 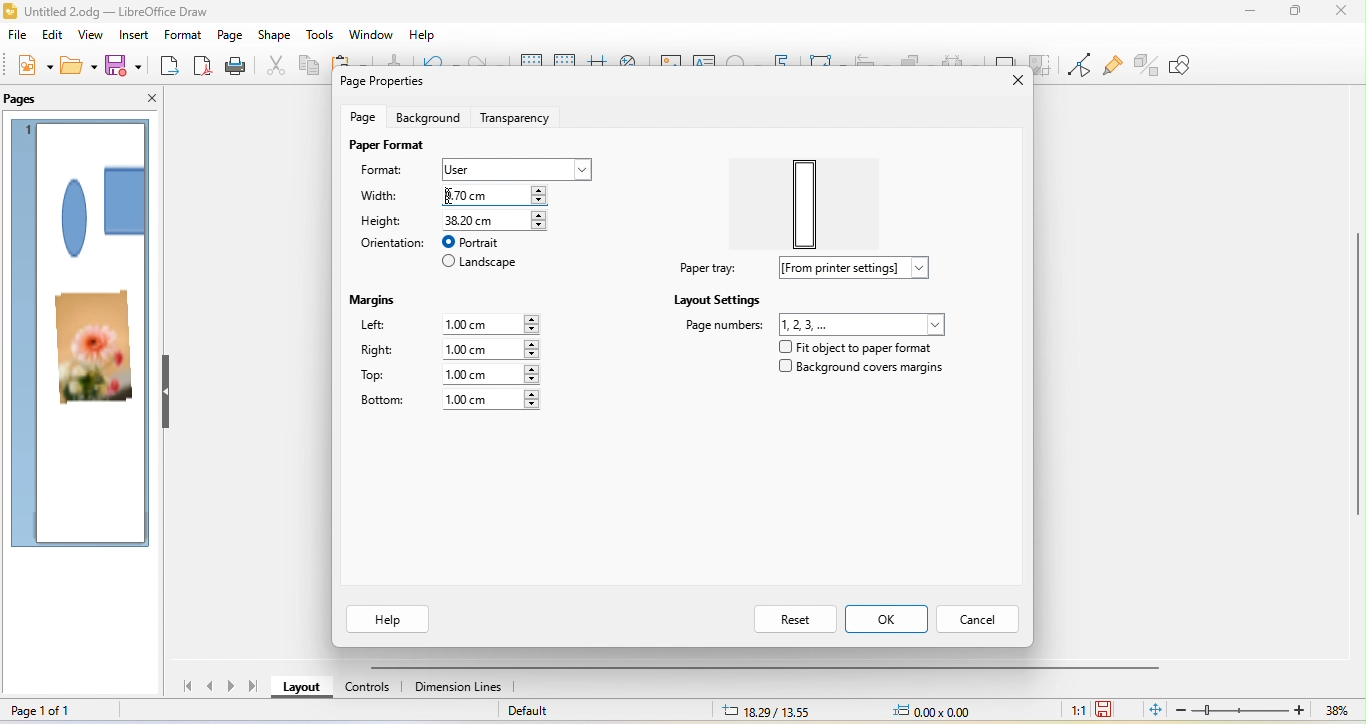 What do you see at coordinates (491, 349) in the screenshot?
I see `1.00 cm` at bounding box center [491, 349].